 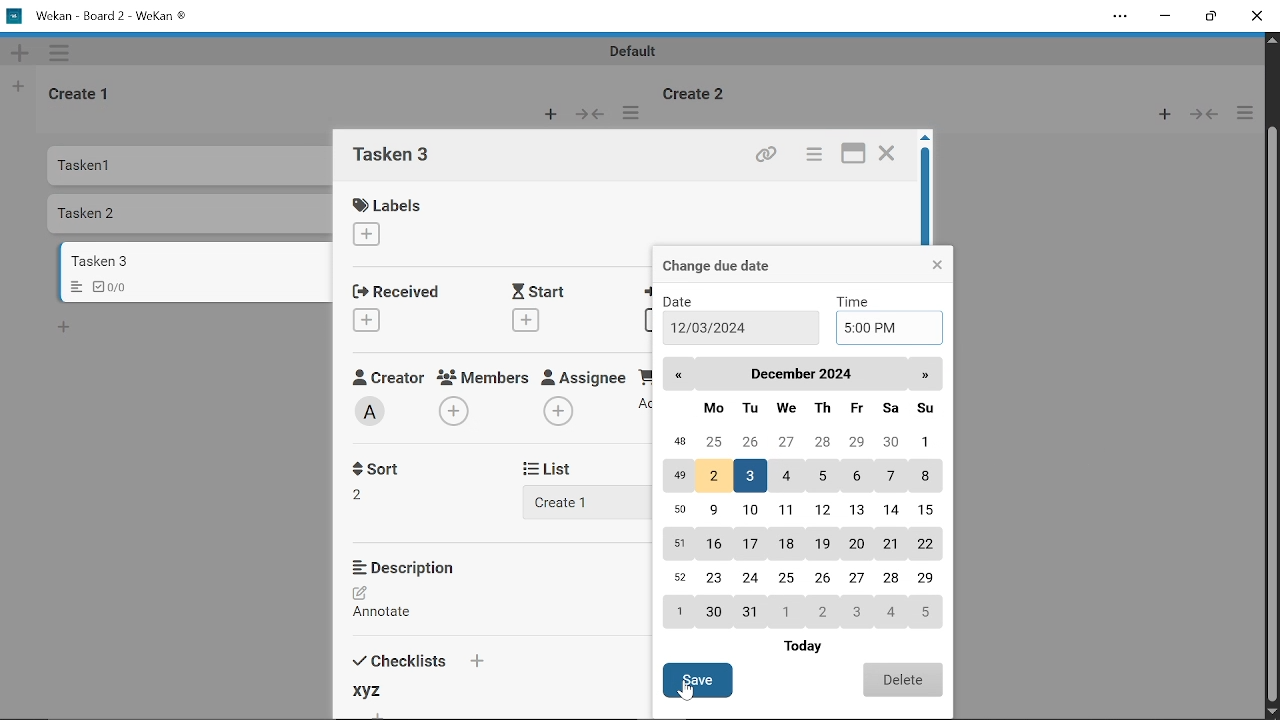 I want to click on Sort, so click(x=382, y=467).